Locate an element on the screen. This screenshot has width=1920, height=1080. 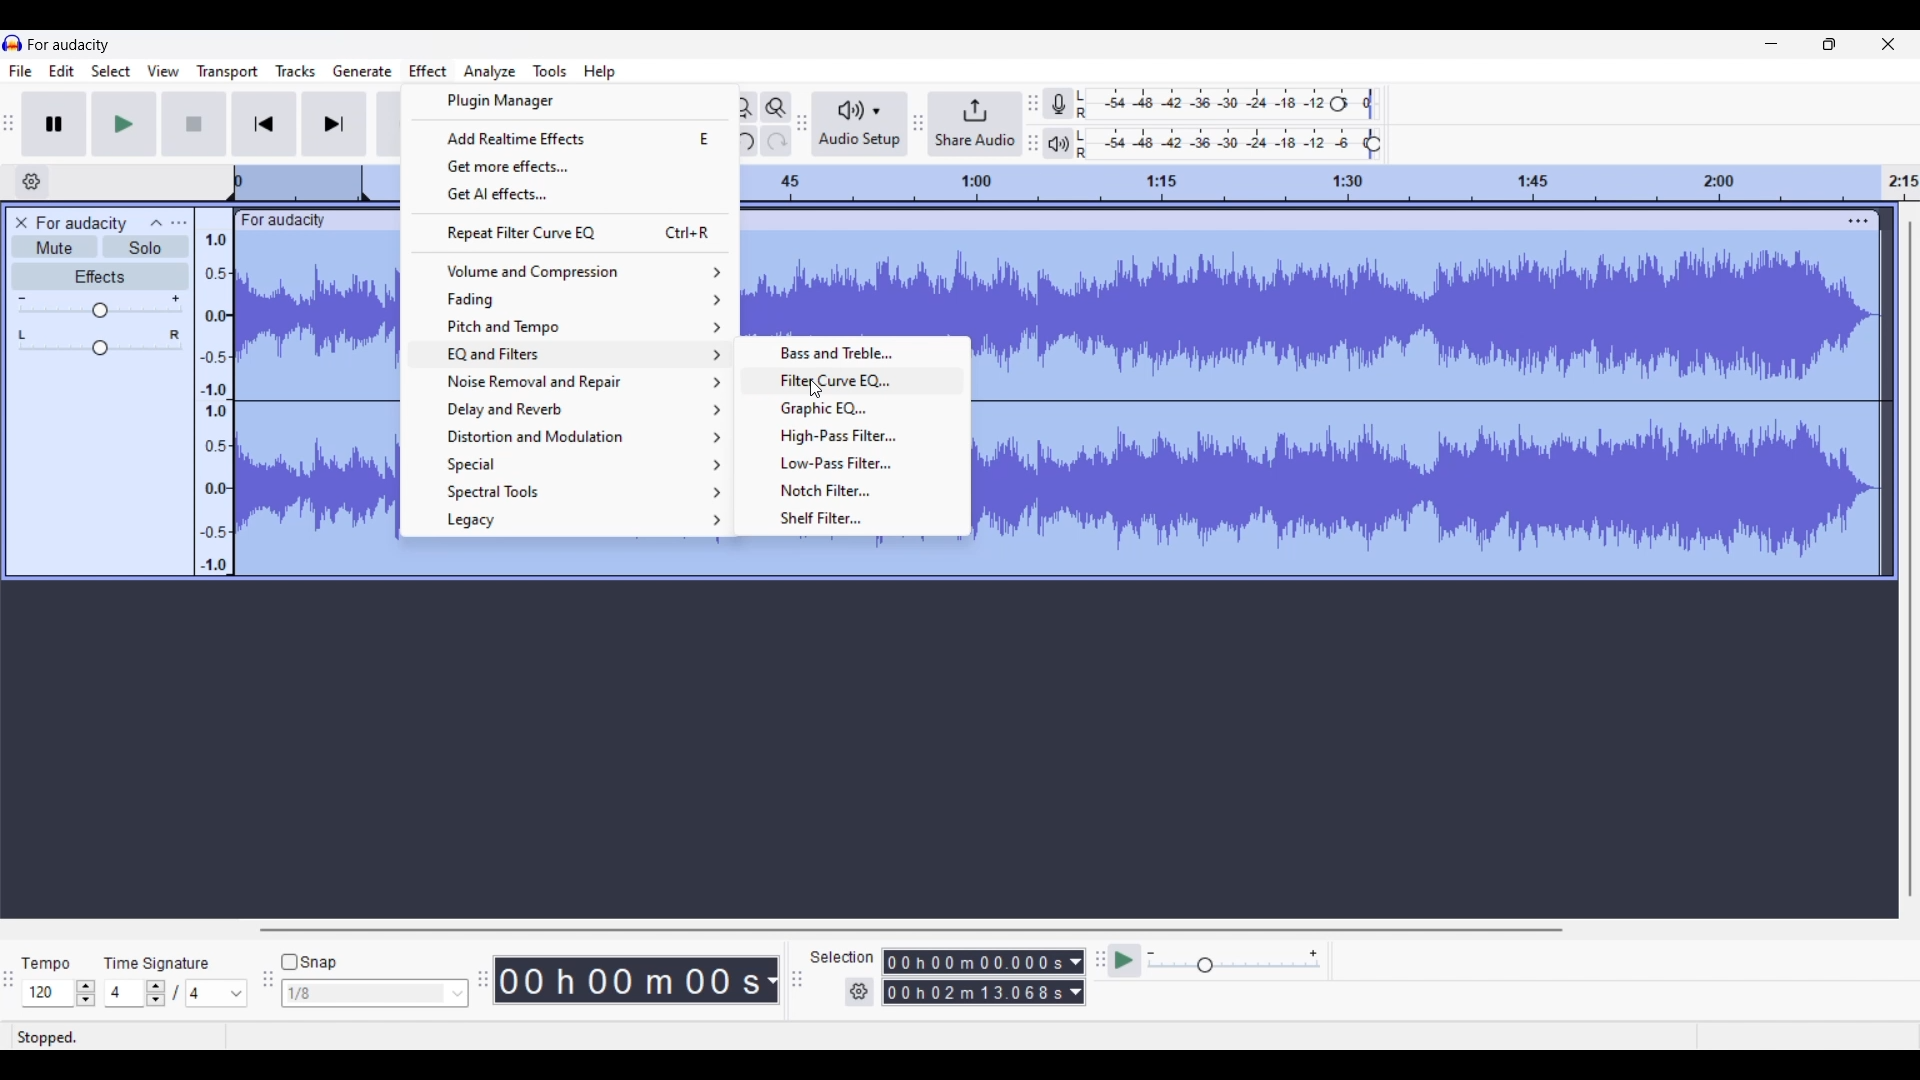
Playback meter is located at coordinates (1059, 144).